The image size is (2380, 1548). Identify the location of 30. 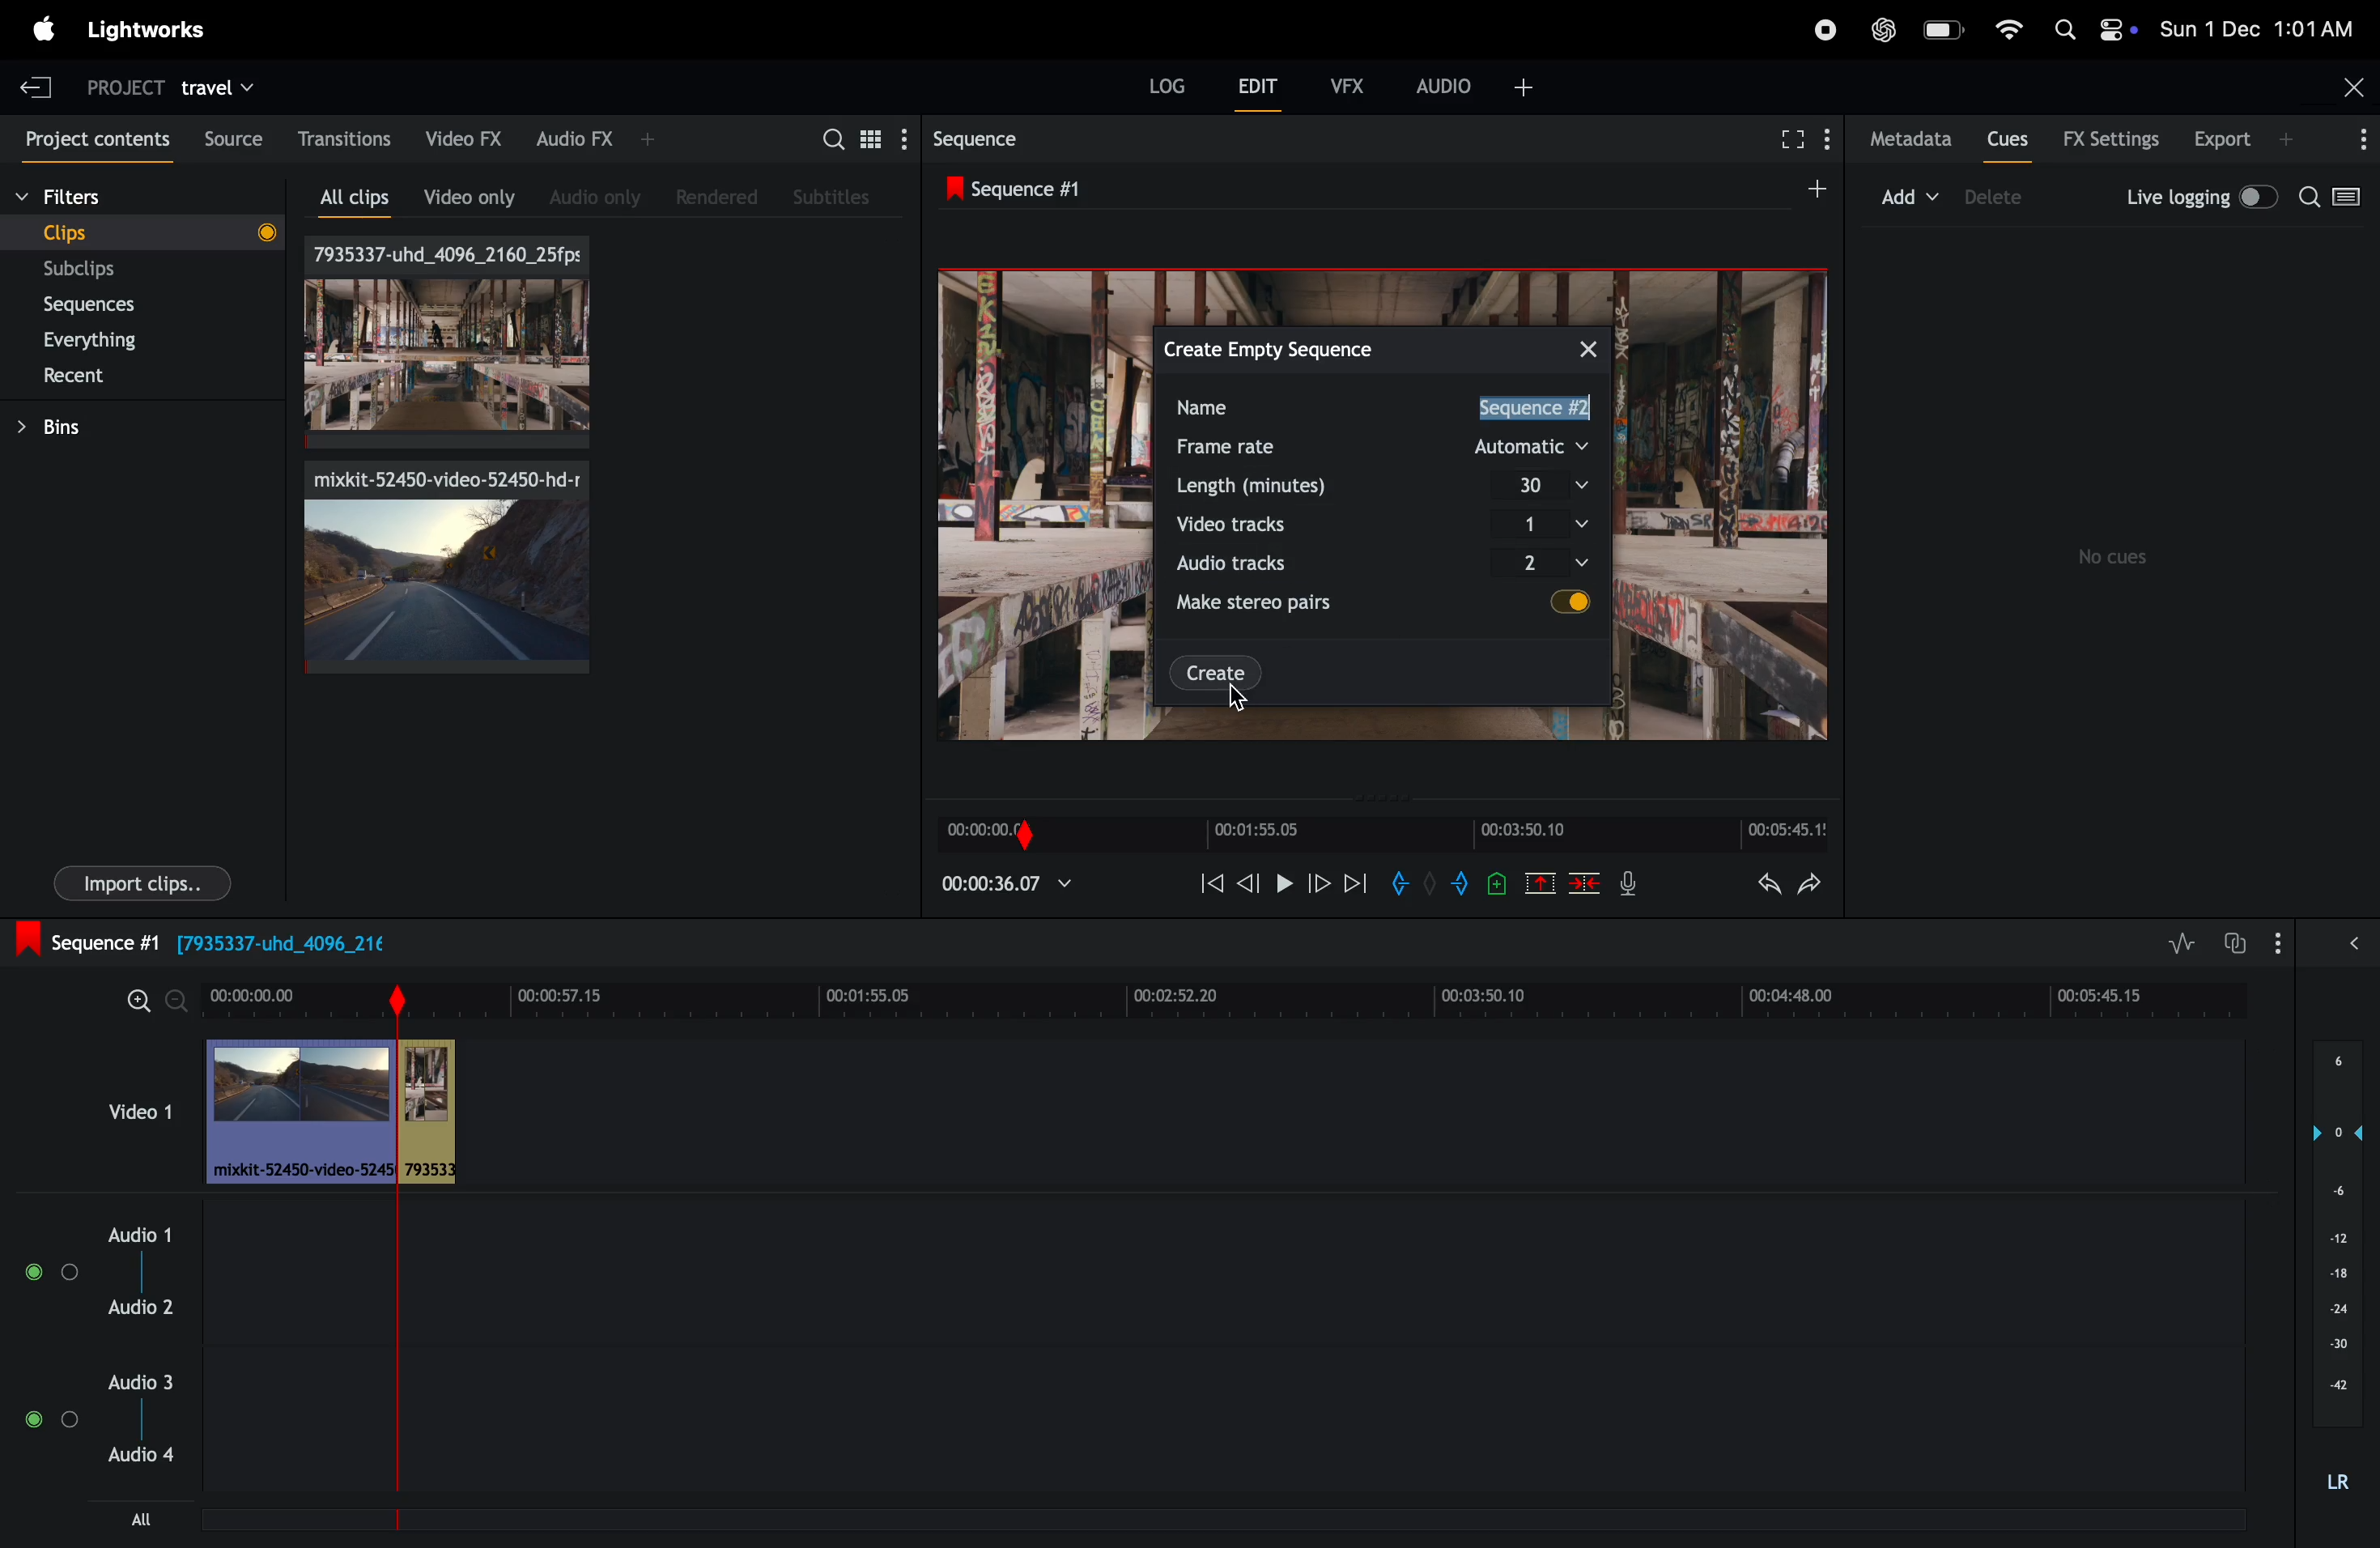
(1550, 485).